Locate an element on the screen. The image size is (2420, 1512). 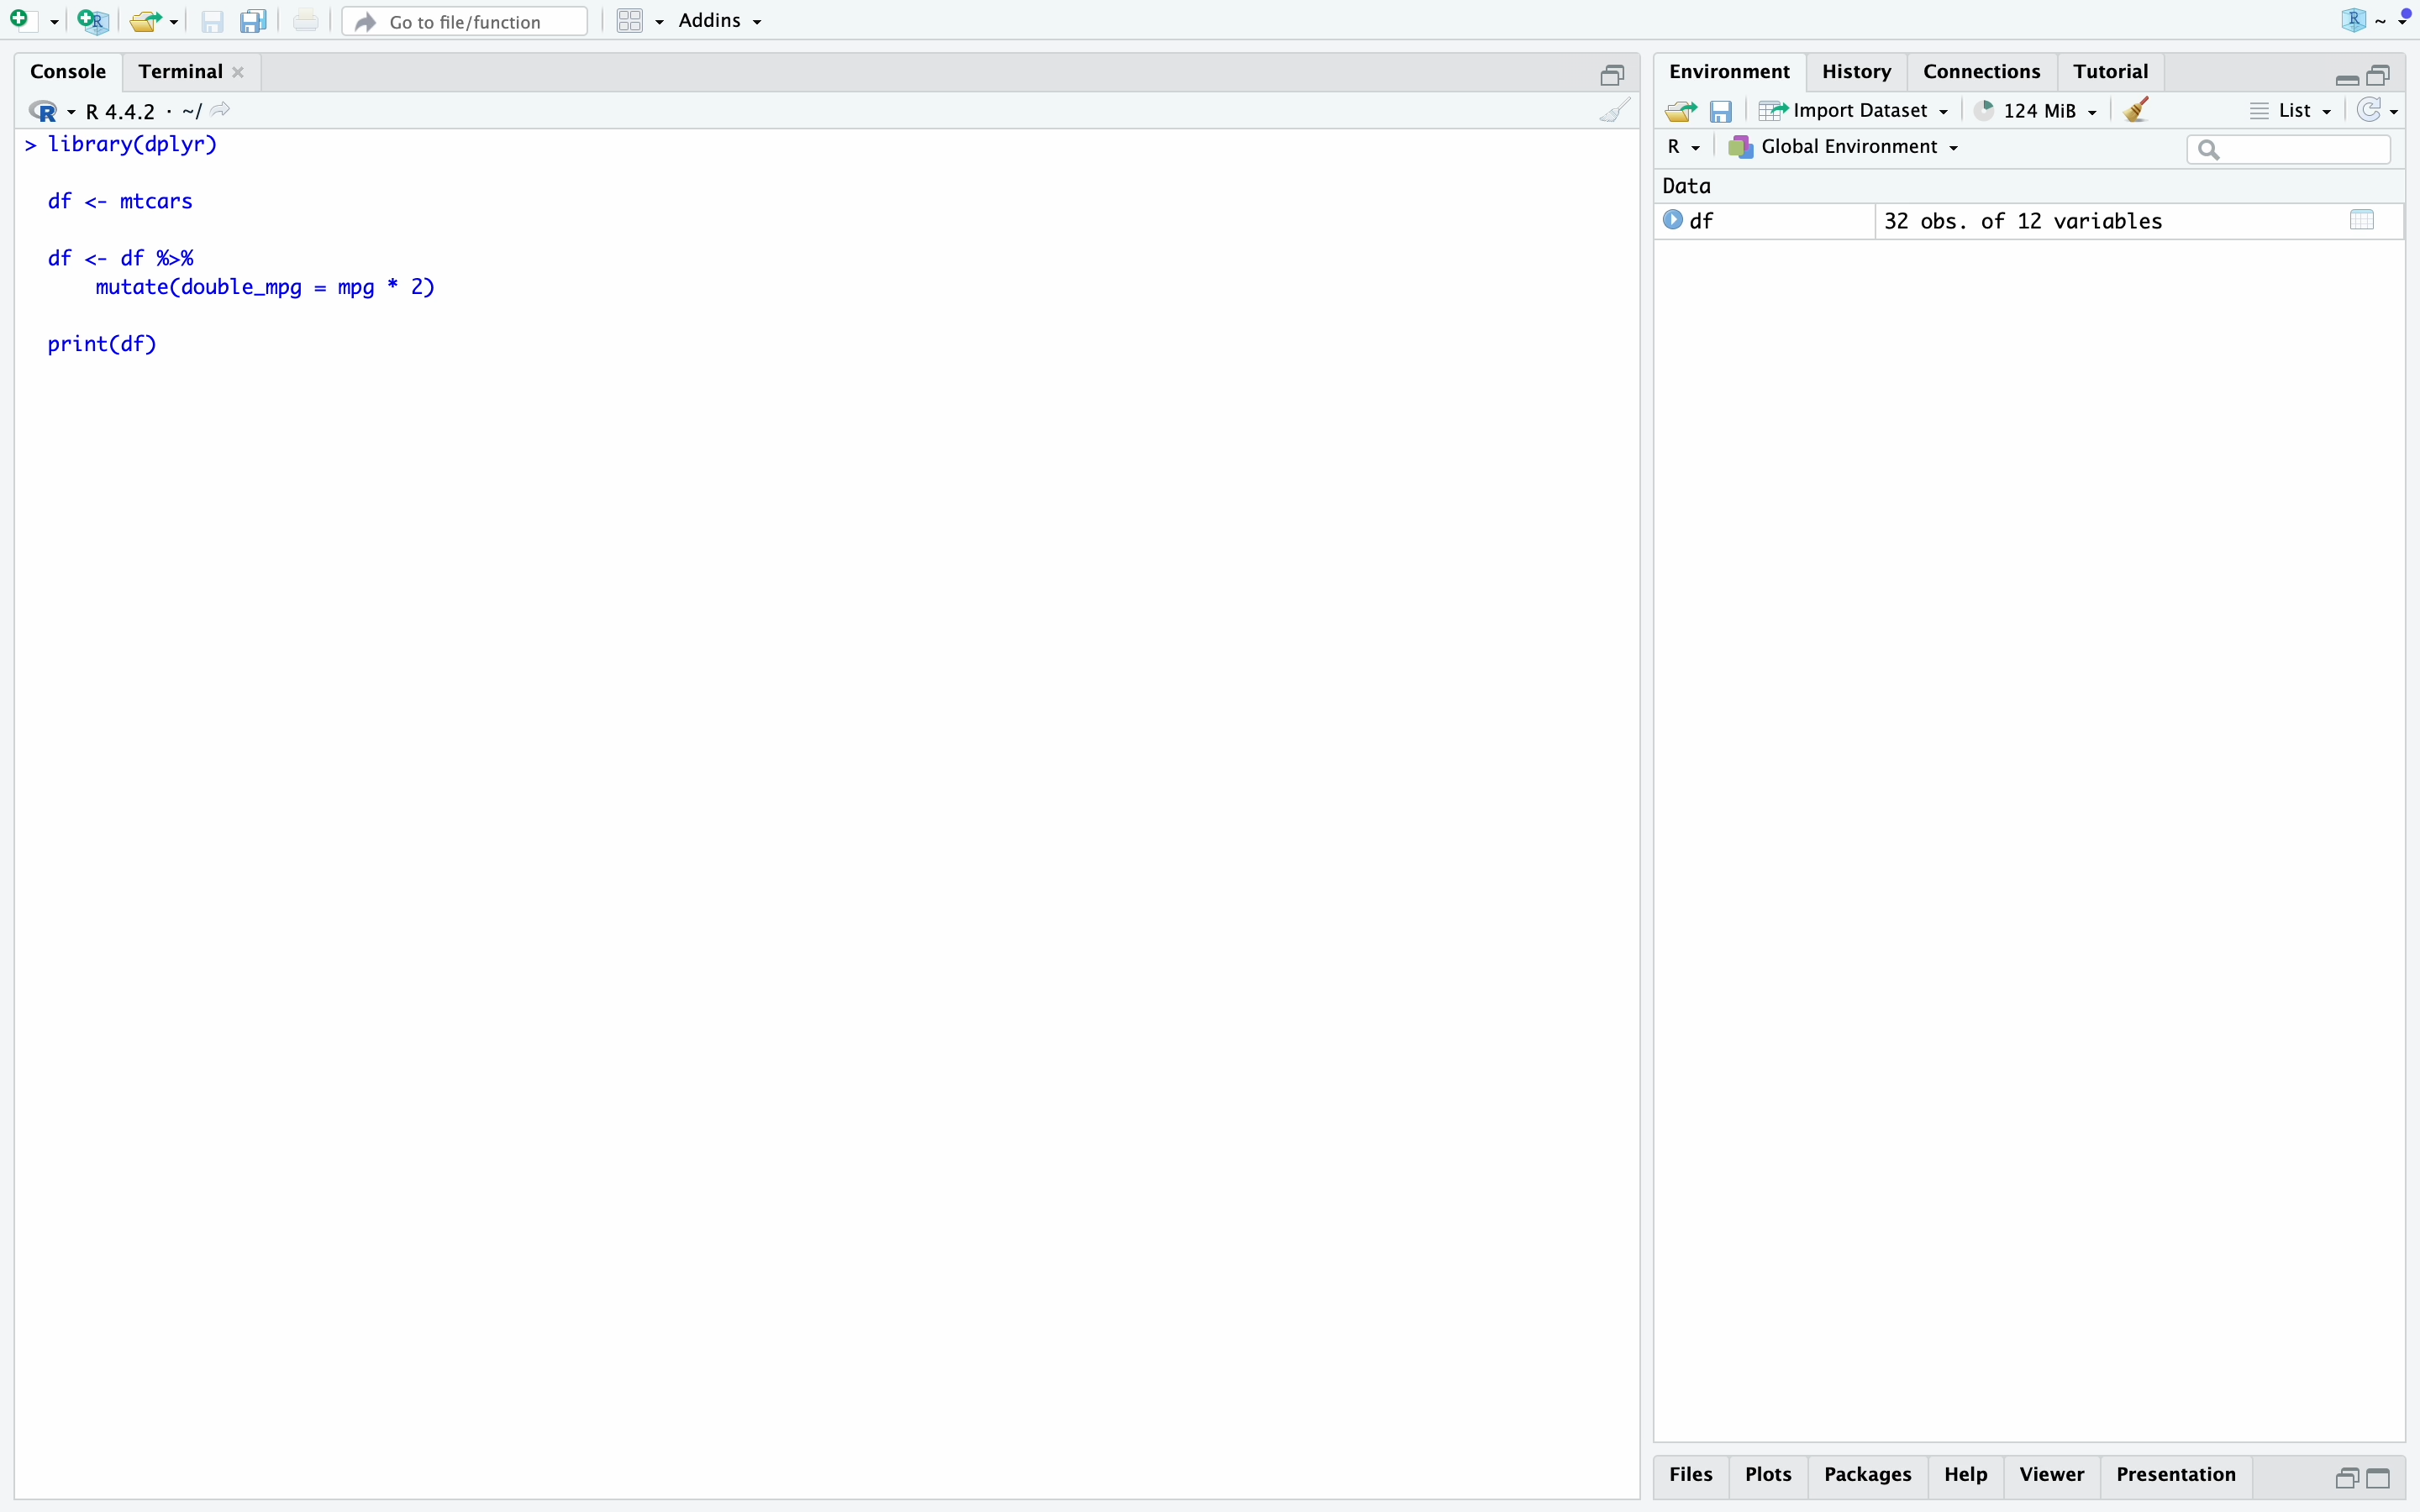
close is located at coordinates (239, 71).